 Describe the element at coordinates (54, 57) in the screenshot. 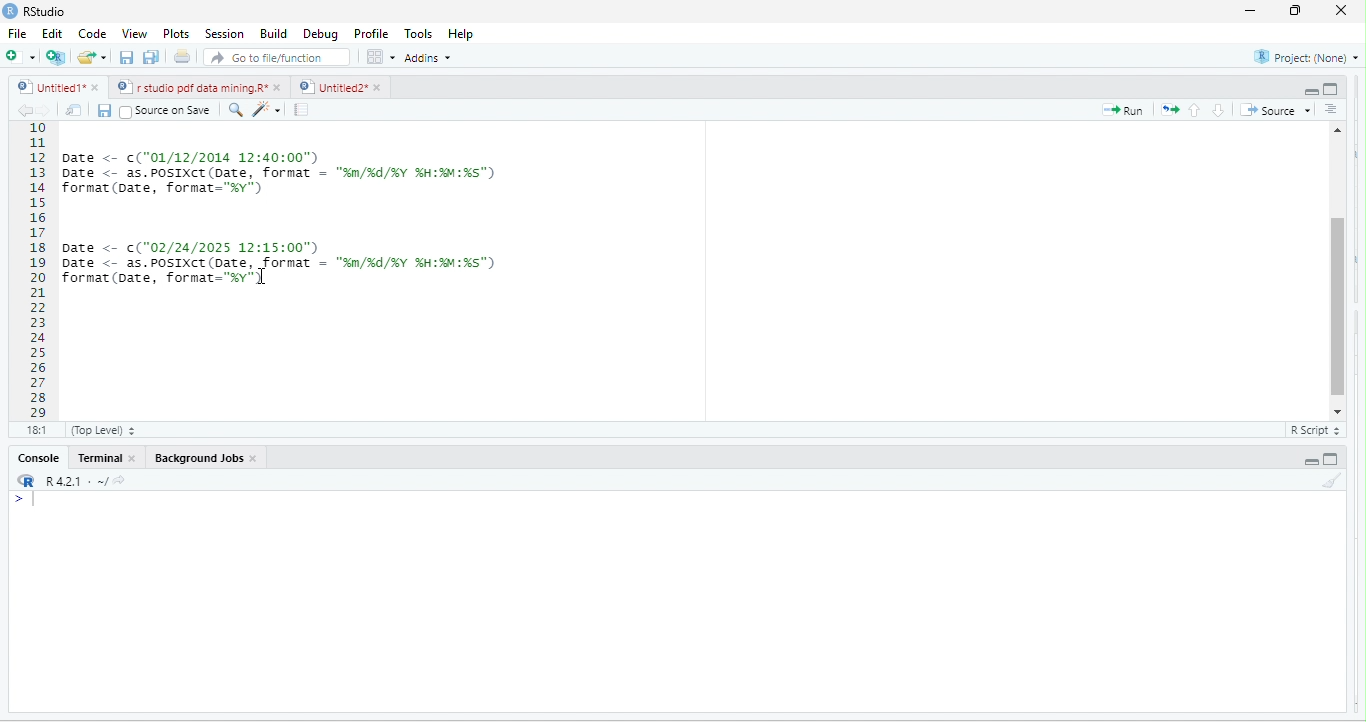

I see `create a project` at that location.